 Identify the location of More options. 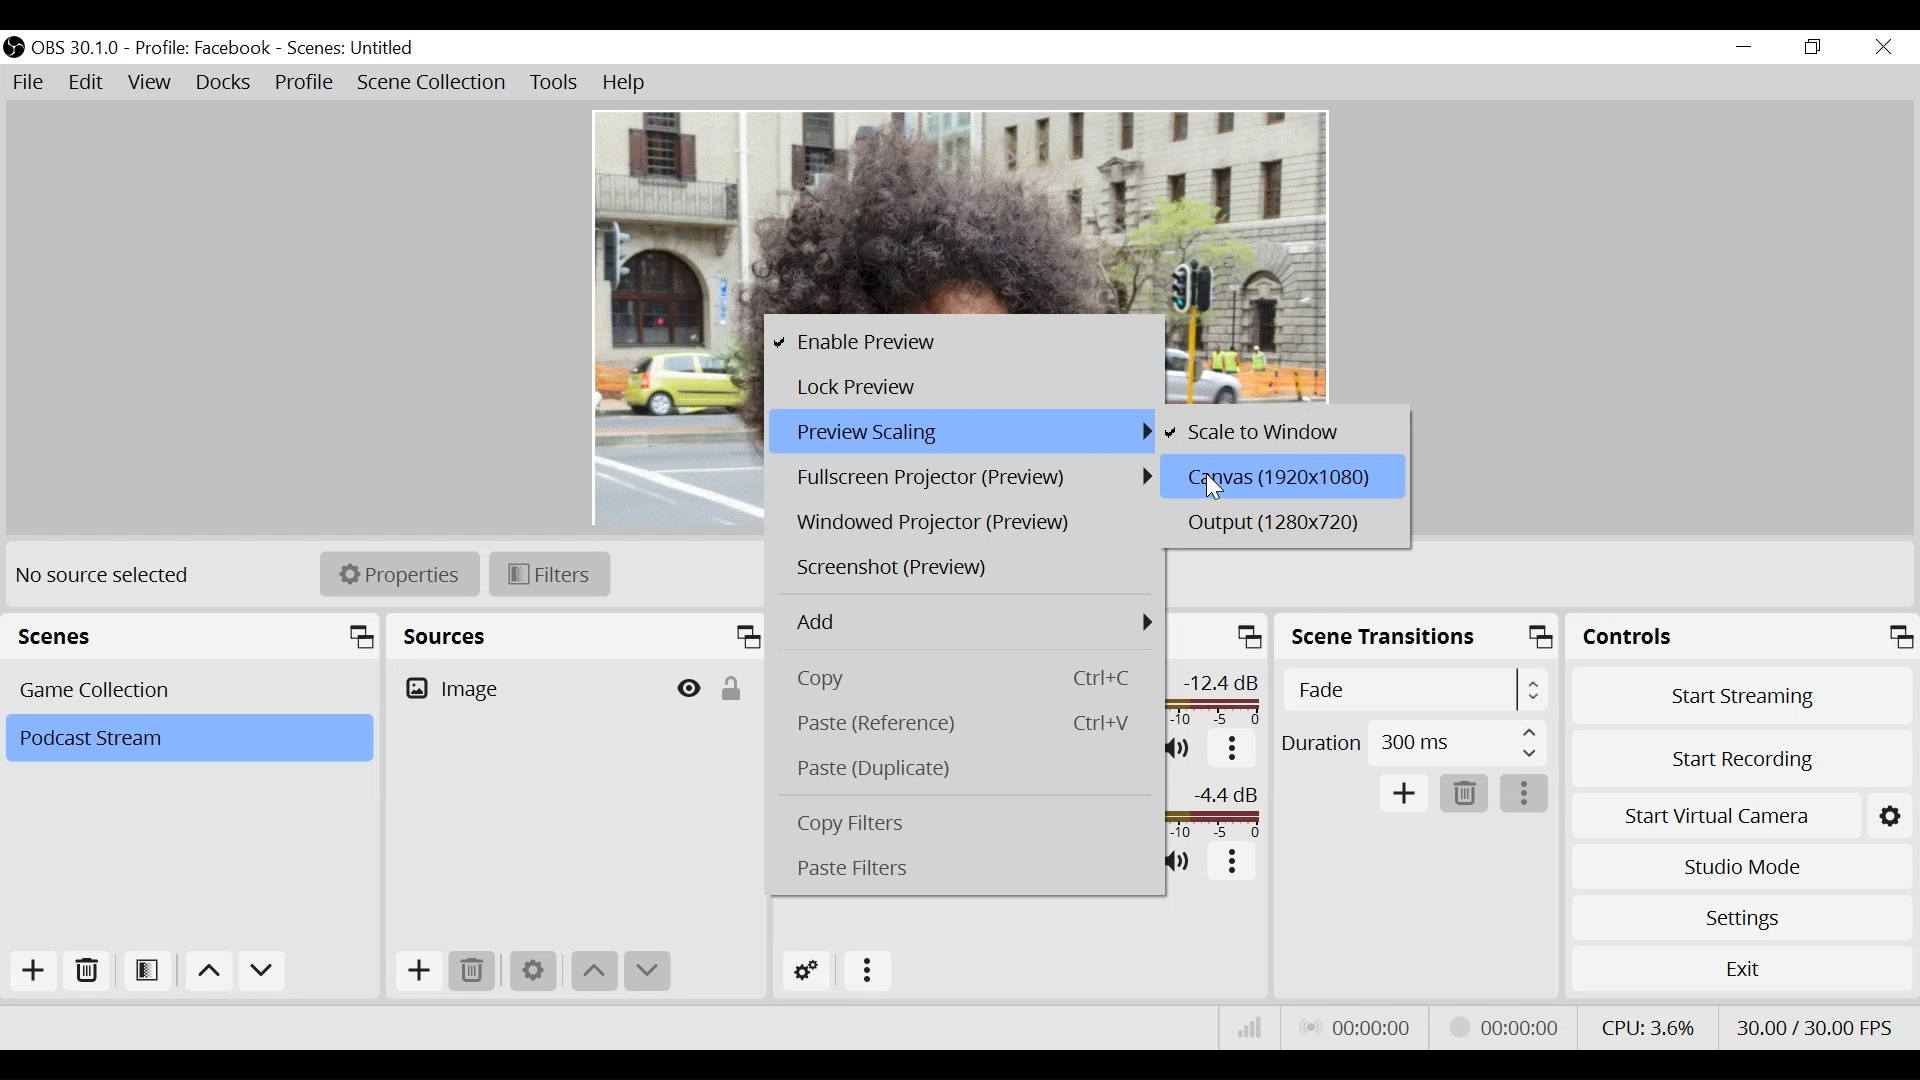
(1233, 862).